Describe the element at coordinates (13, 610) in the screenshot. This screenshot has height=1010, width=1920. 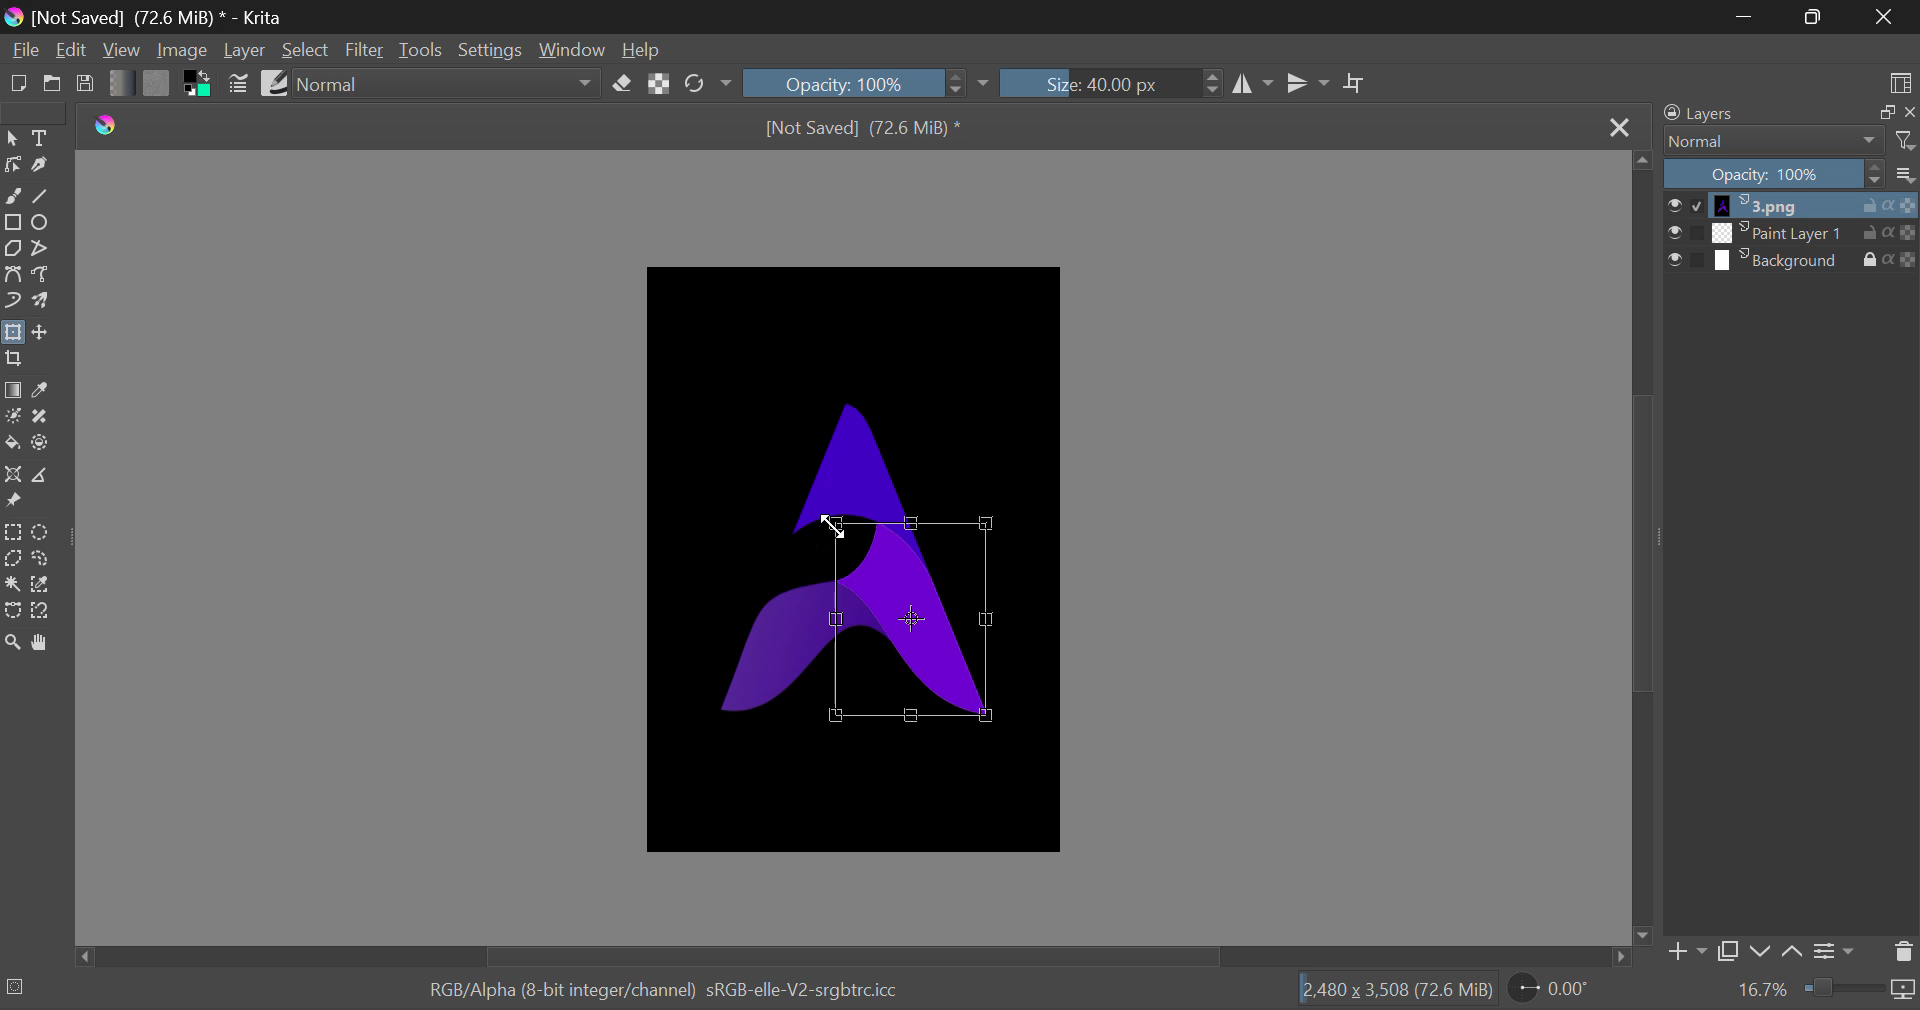
I see `Bezier Curve Selection` at that location.